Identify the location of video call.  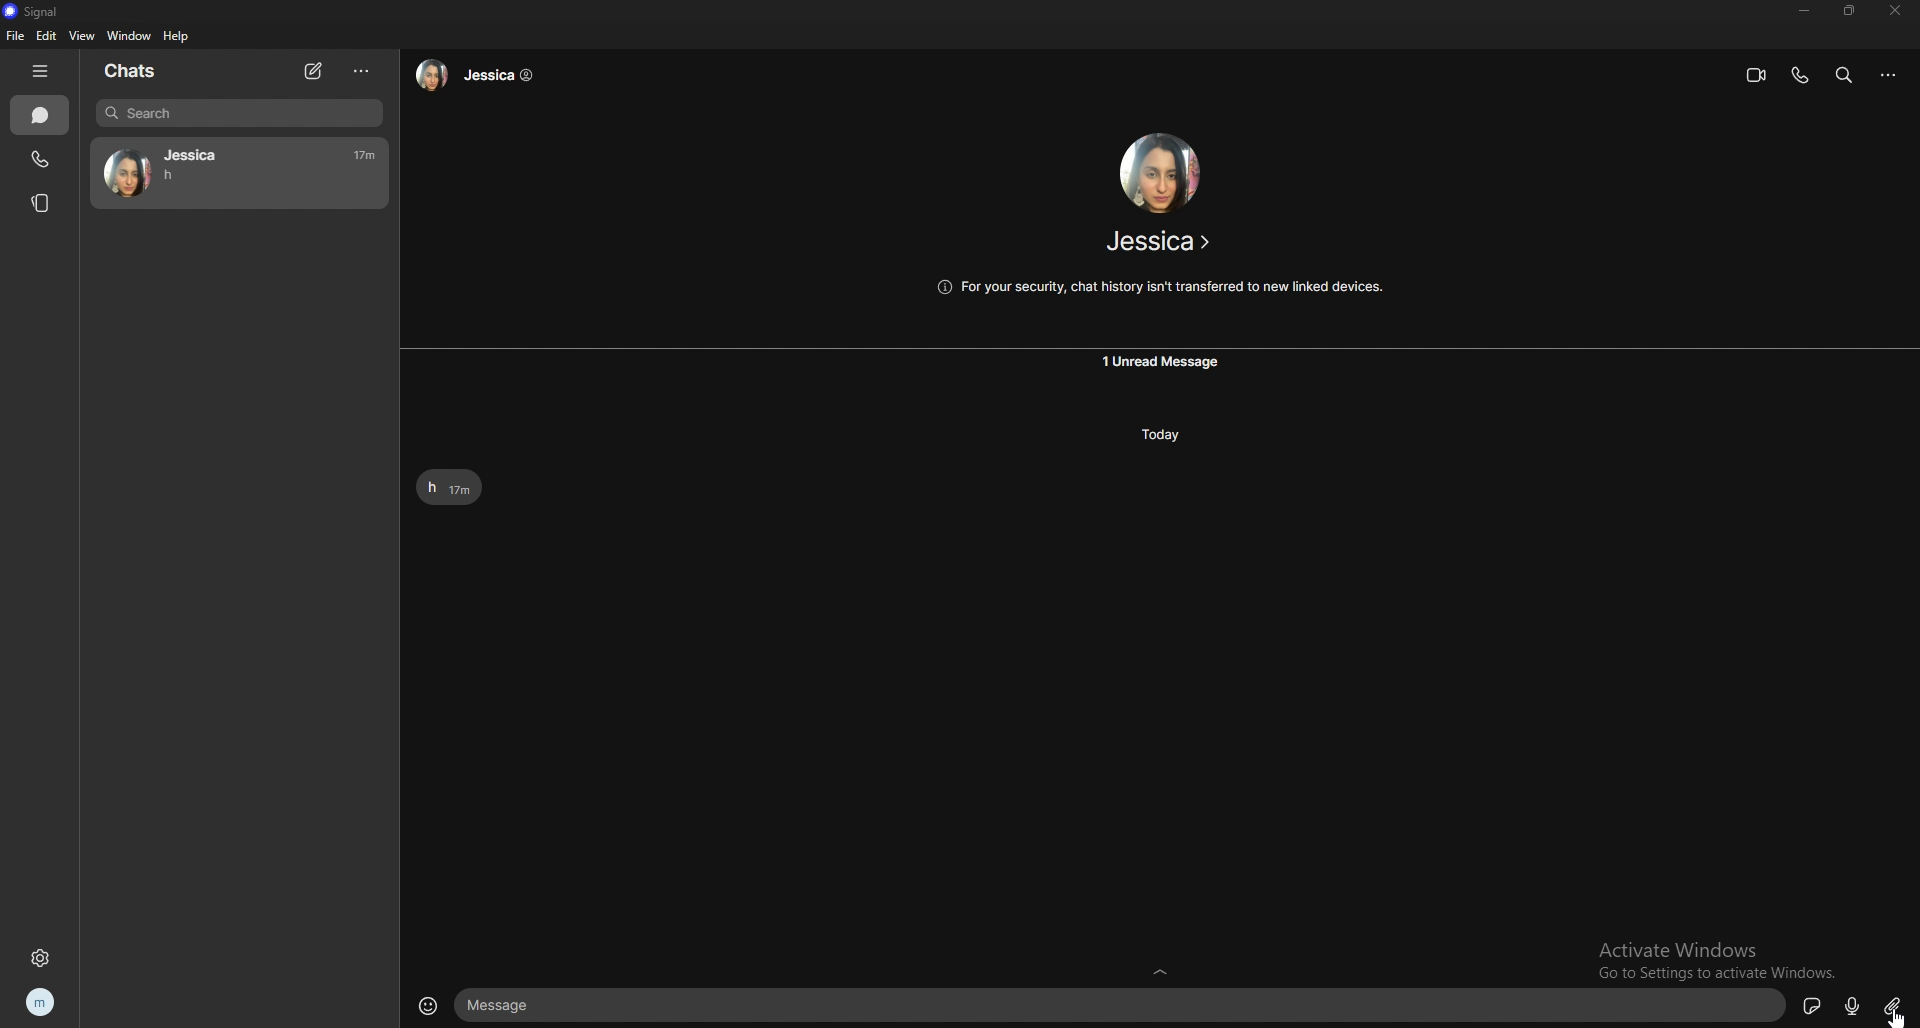
(1757, 76).